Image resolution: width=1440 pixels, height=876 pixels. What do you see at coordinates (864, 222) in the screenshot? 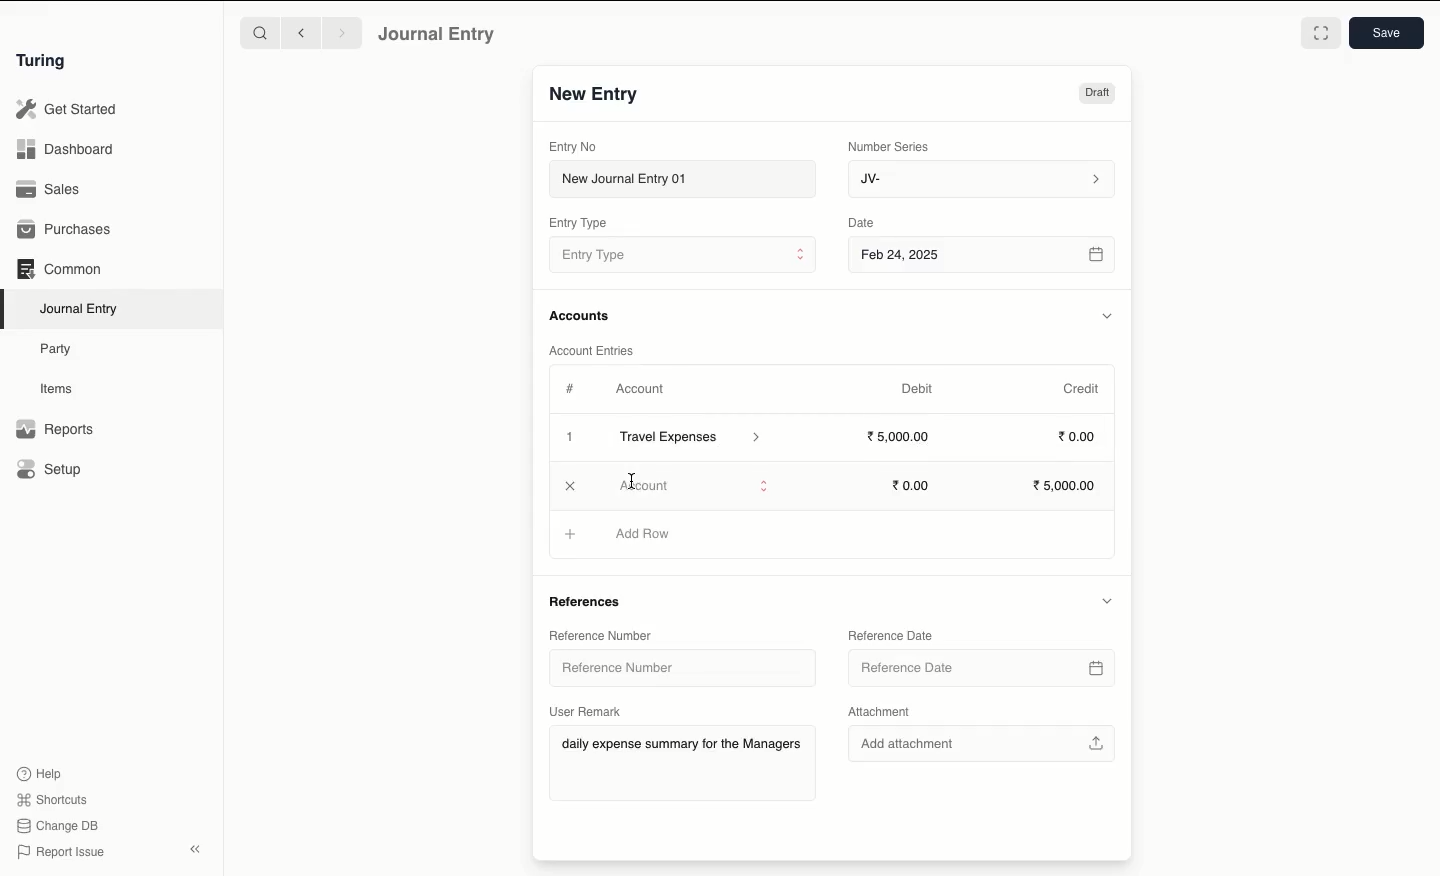
I see `Date` at bounding box center [864, 222].